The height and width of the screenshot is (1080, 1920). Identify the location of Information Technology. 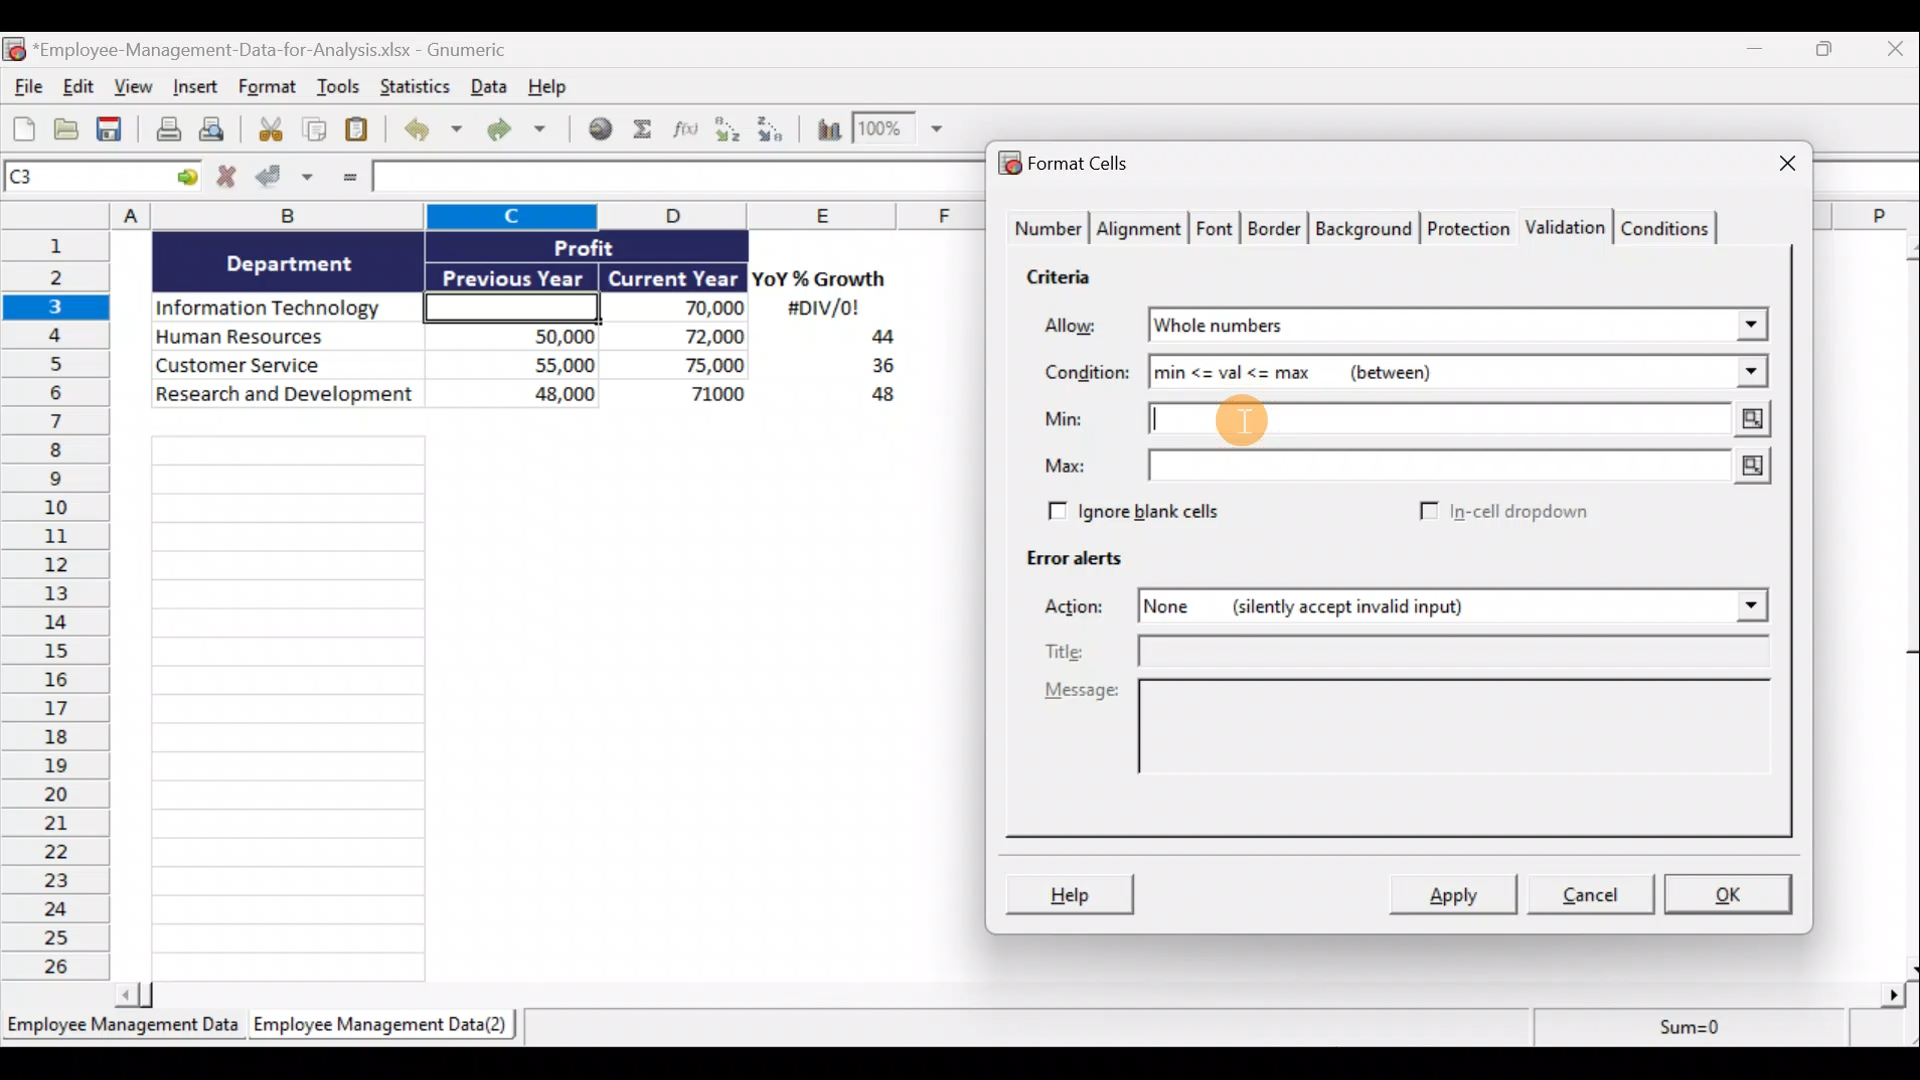
(288, 309).